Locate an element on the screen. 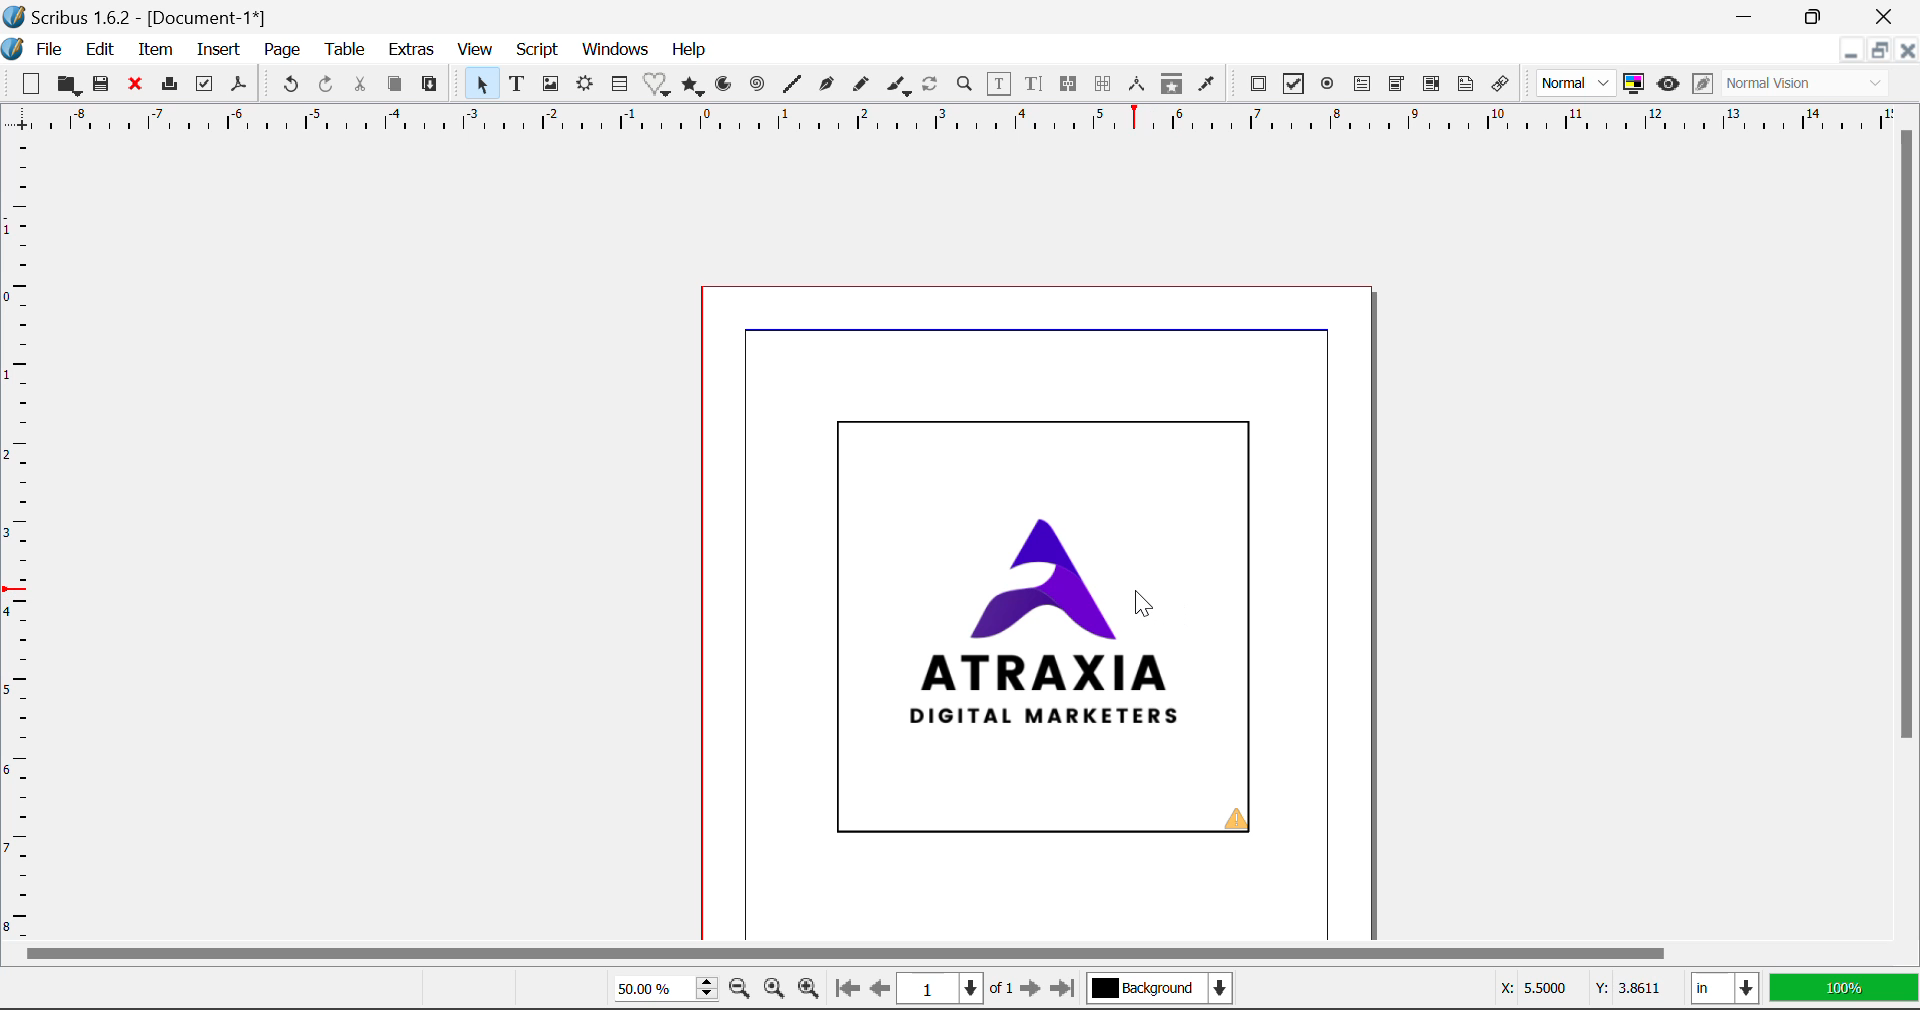 This screenshot has width=1920, height=1010. 1 of 1 is located at coordinates (954, 989).